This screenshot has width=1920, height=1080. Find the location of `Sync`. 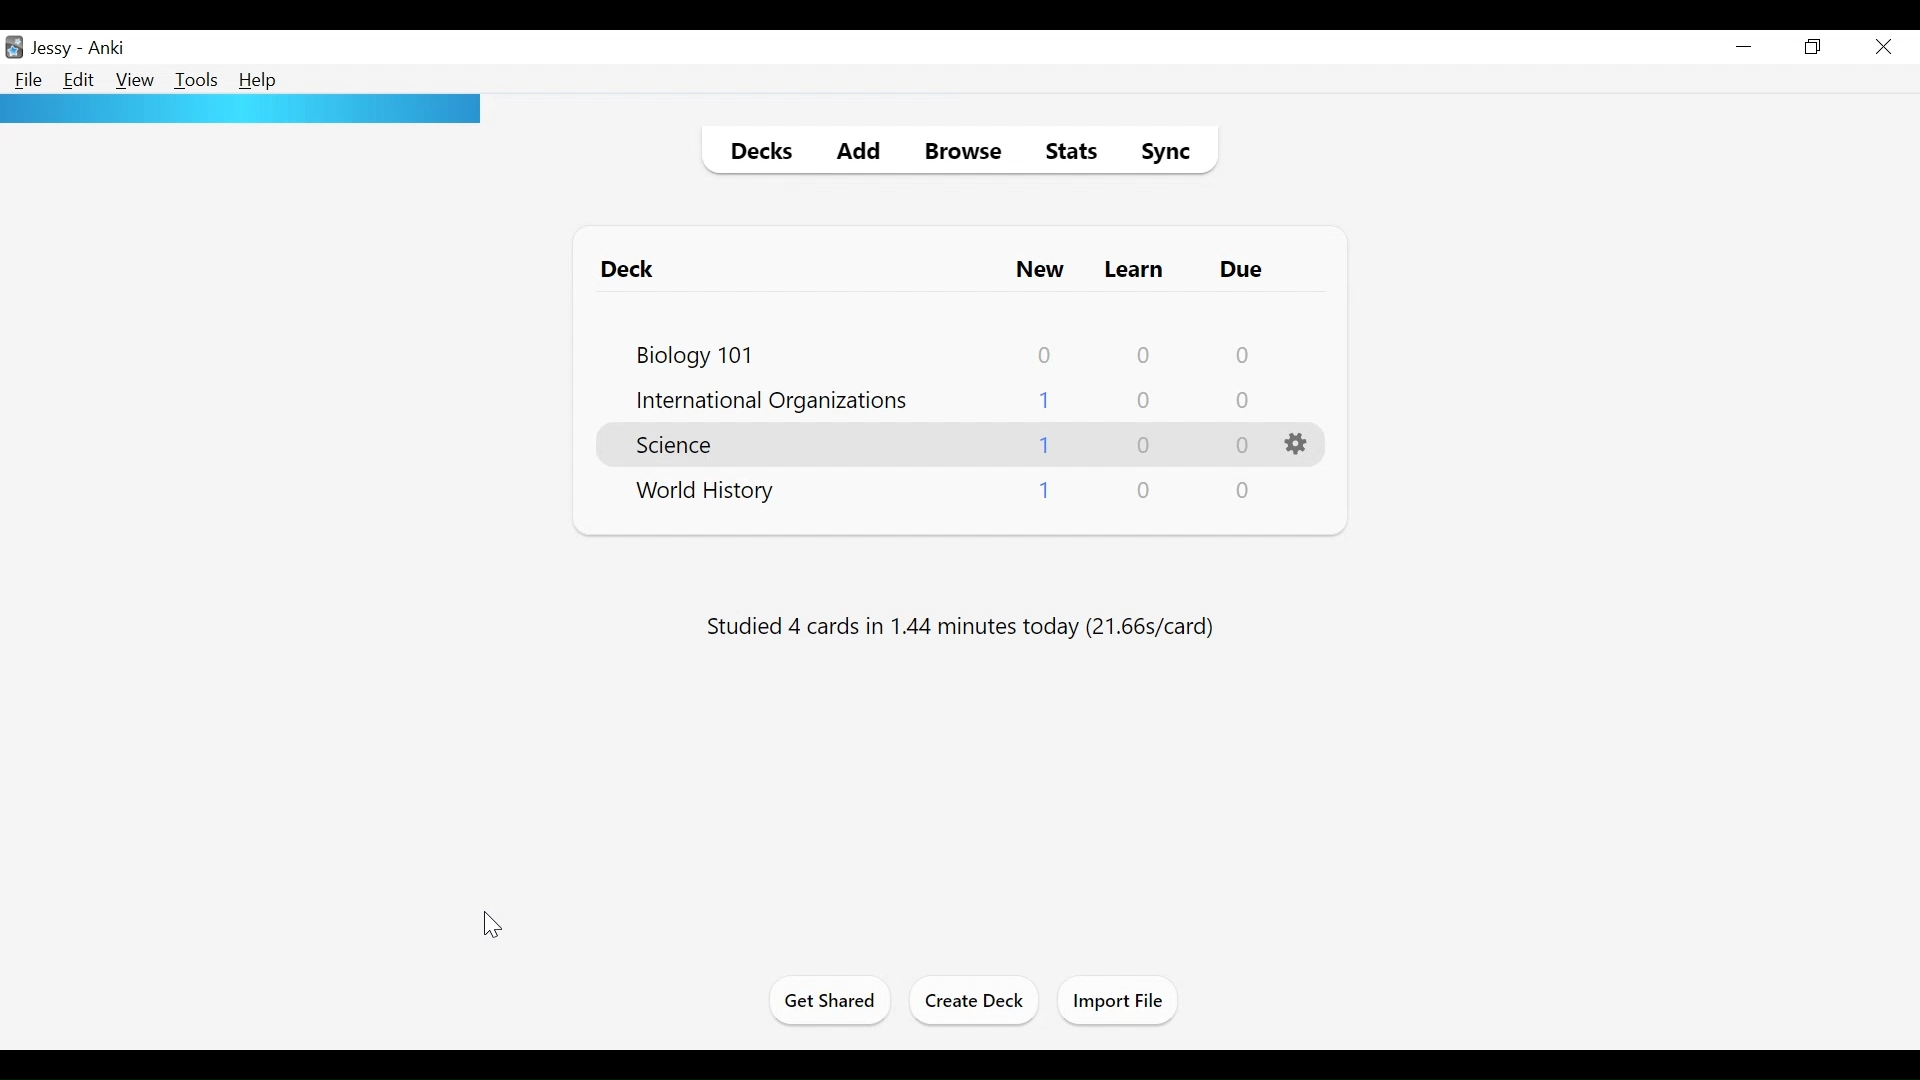

Sync is located at coordinates (1172, 147).